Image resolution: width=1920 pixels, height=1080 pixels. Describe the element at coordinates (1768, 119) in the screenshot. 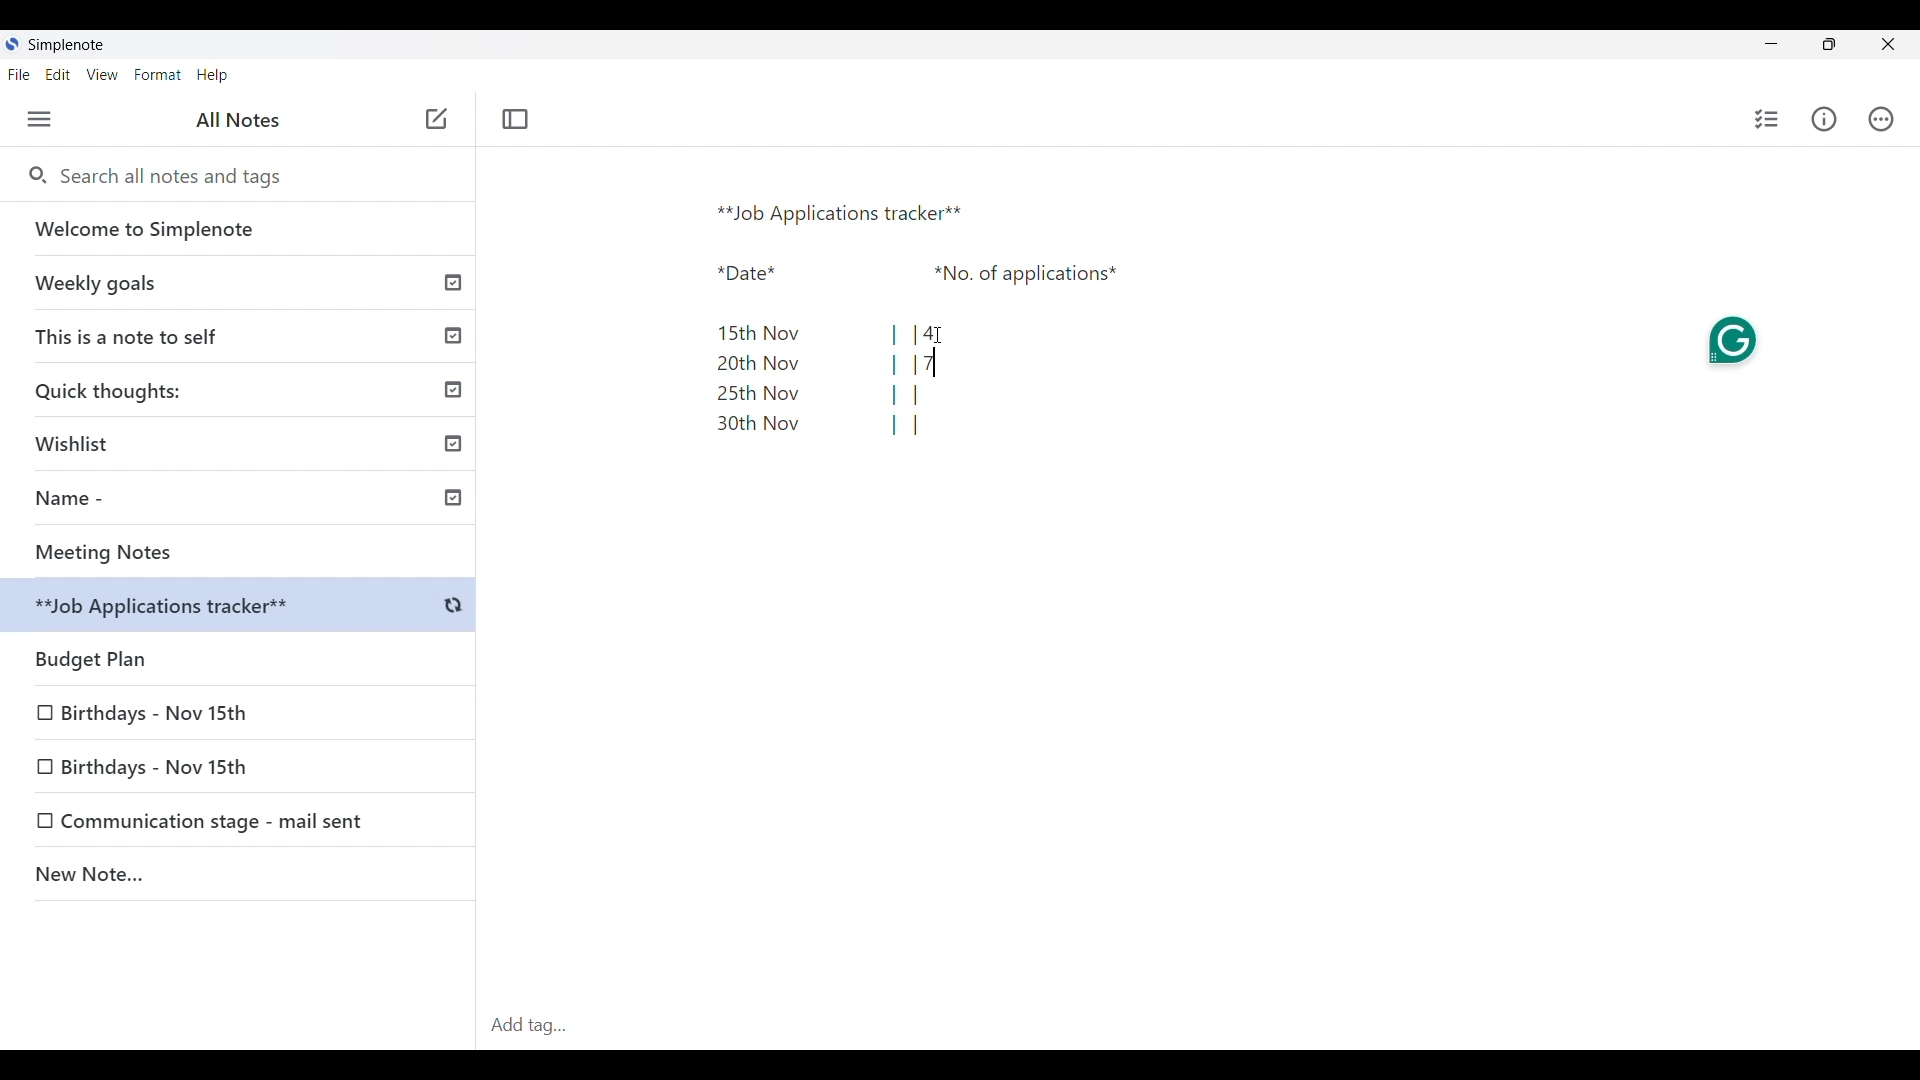

I see `Click to insert checklist` at that location.